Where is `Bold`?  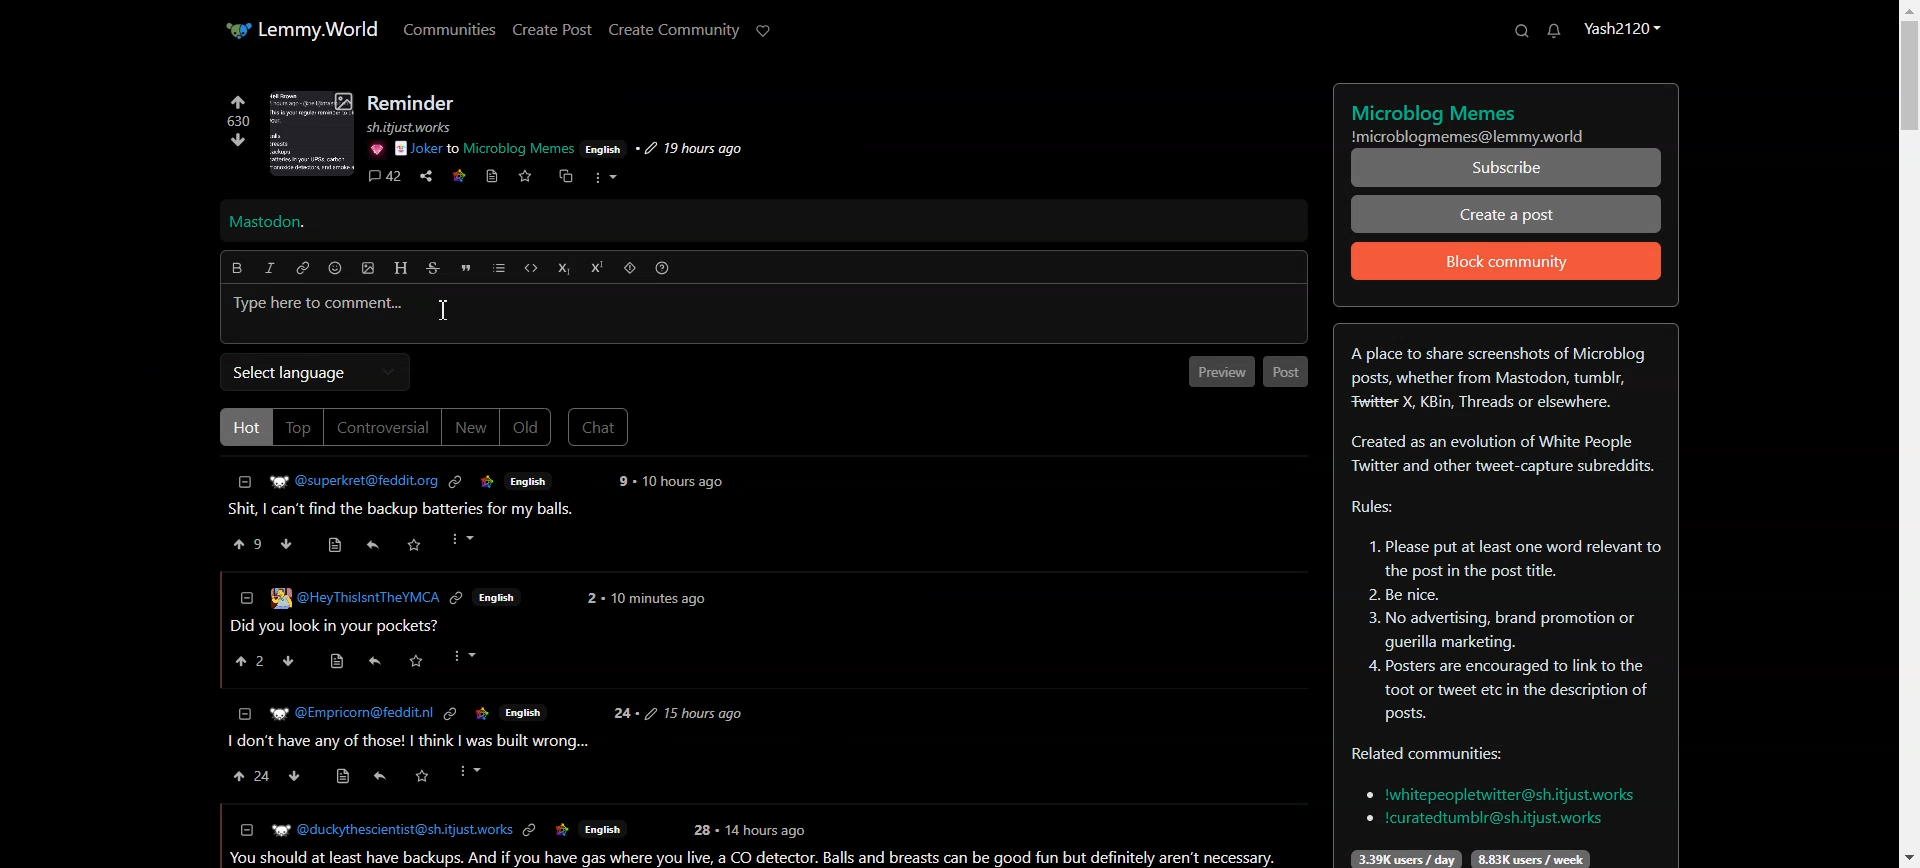
Bold is located at coordinates (236, 268).